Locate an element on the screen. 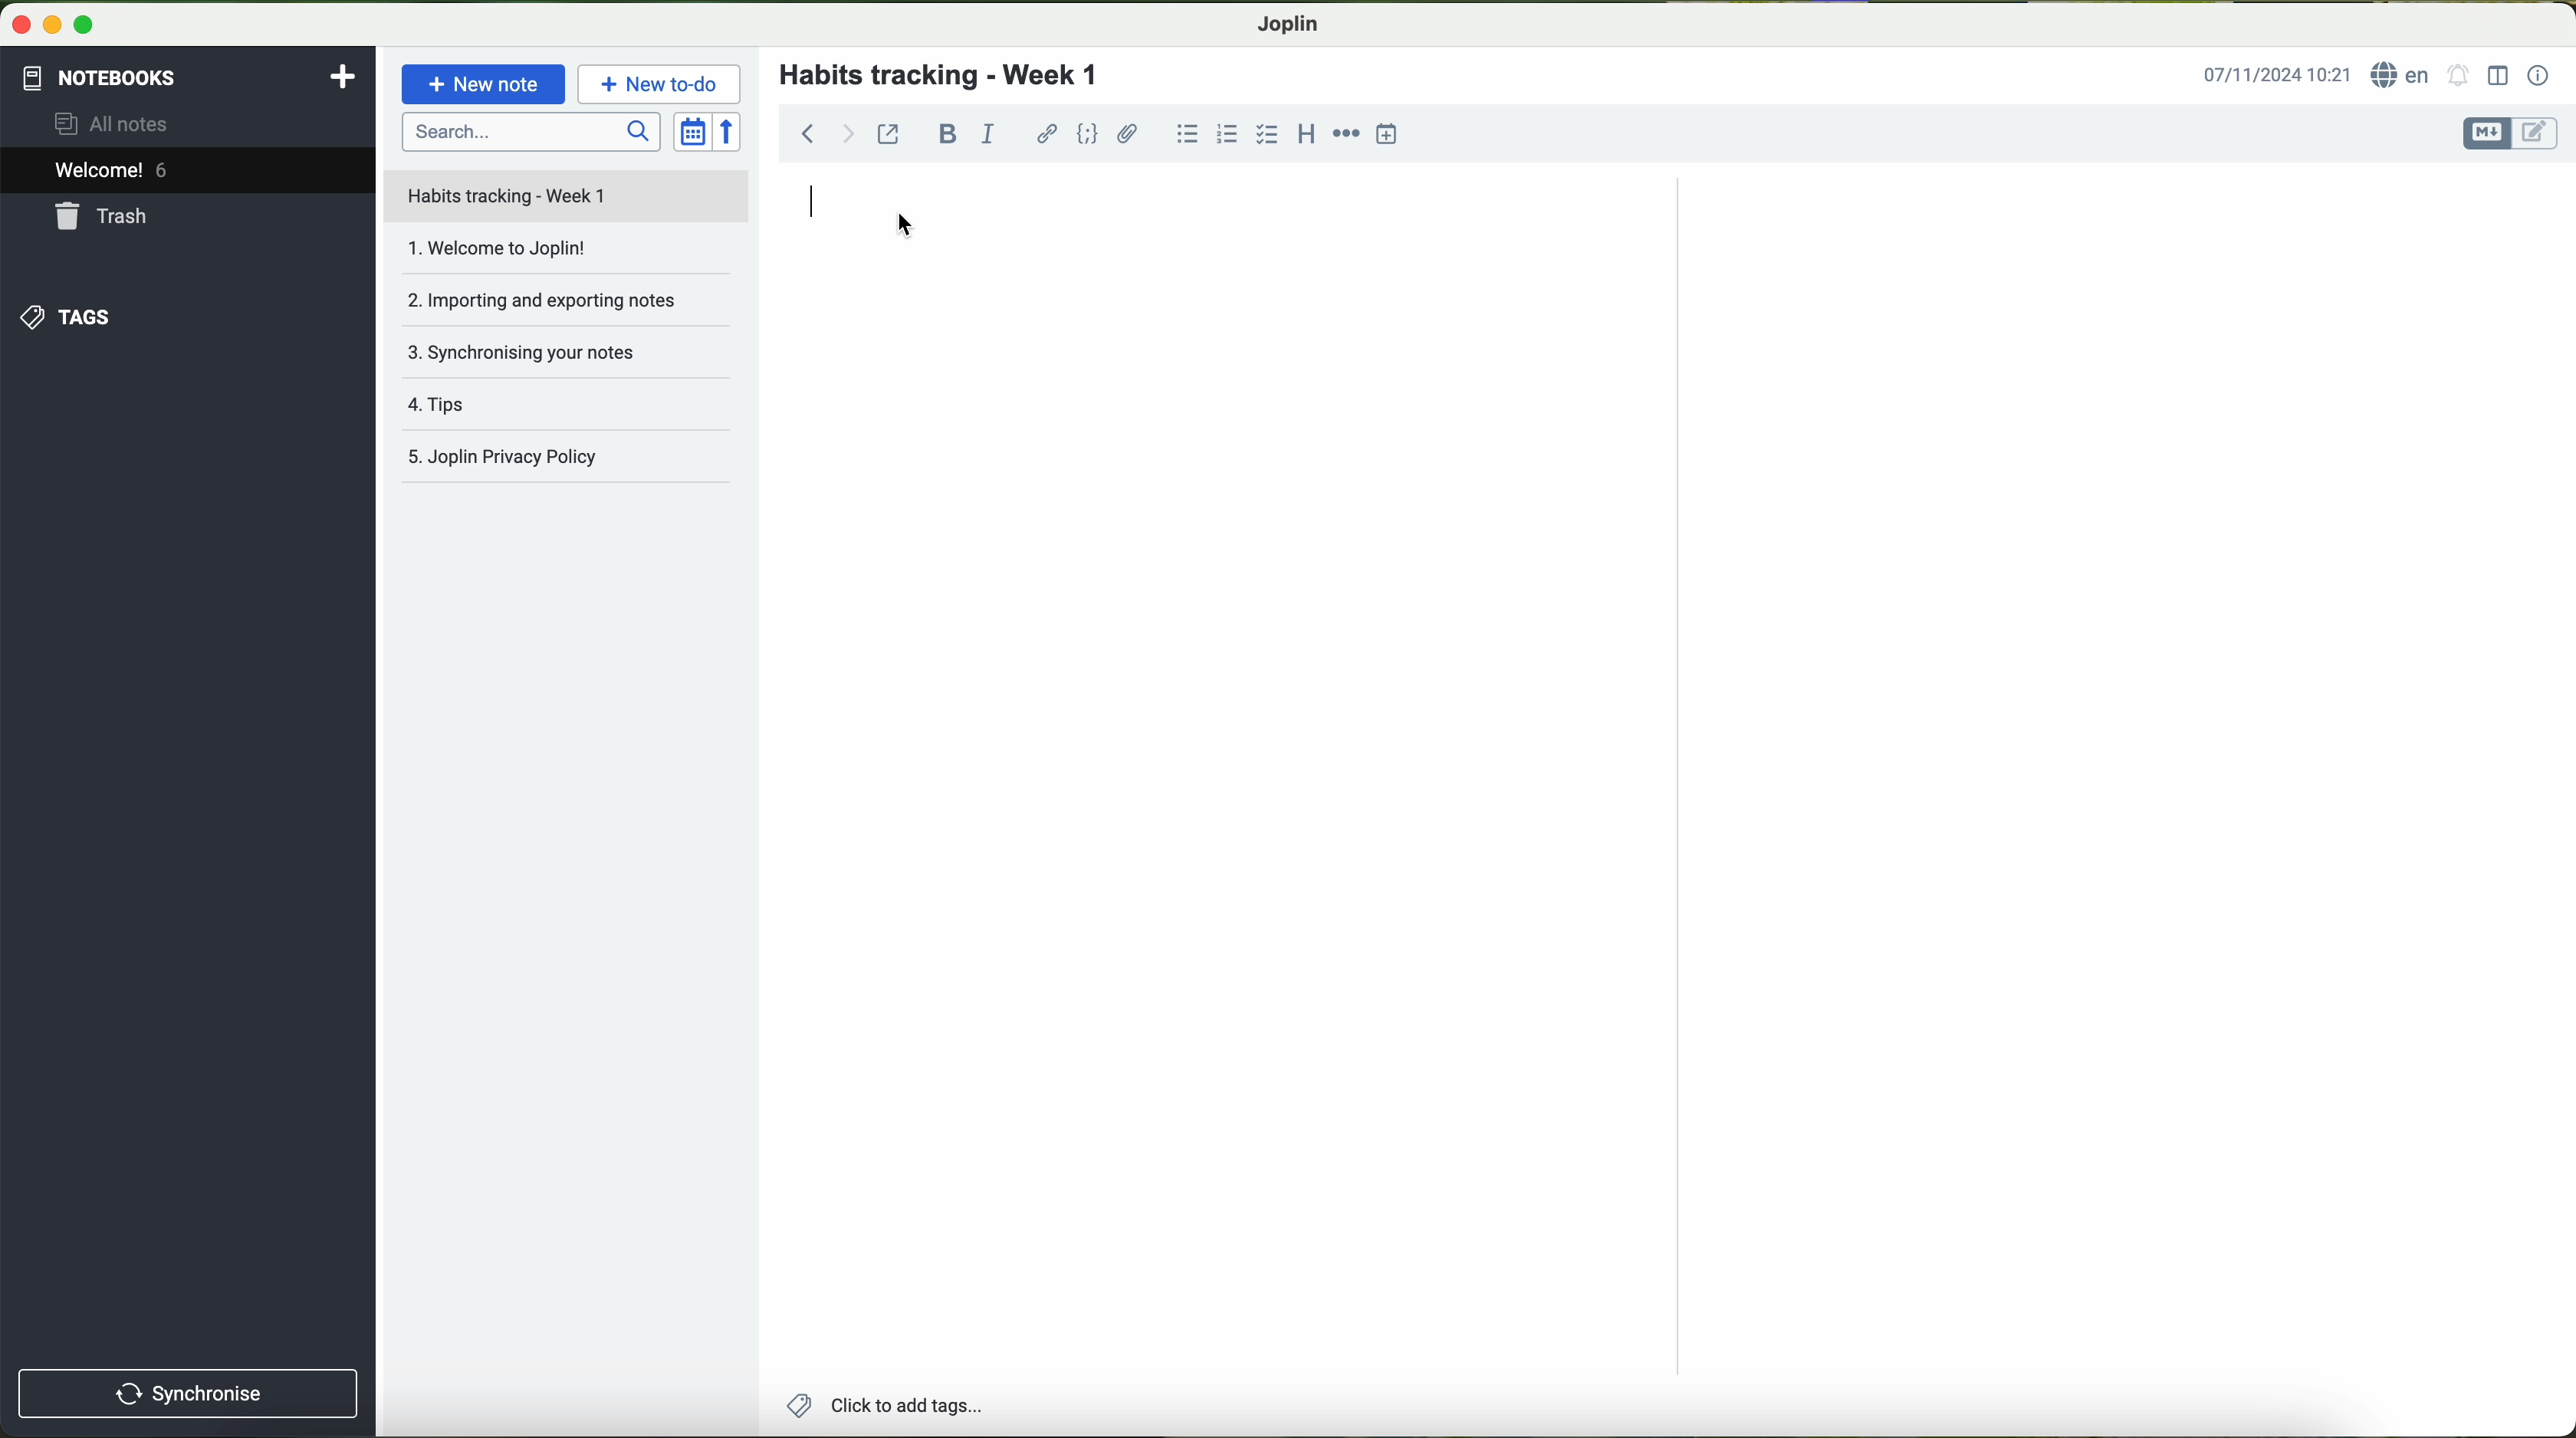 Image resolution: width=2576 pixels, height=1438 pixels. maximize is located at coordinates (85, 24).